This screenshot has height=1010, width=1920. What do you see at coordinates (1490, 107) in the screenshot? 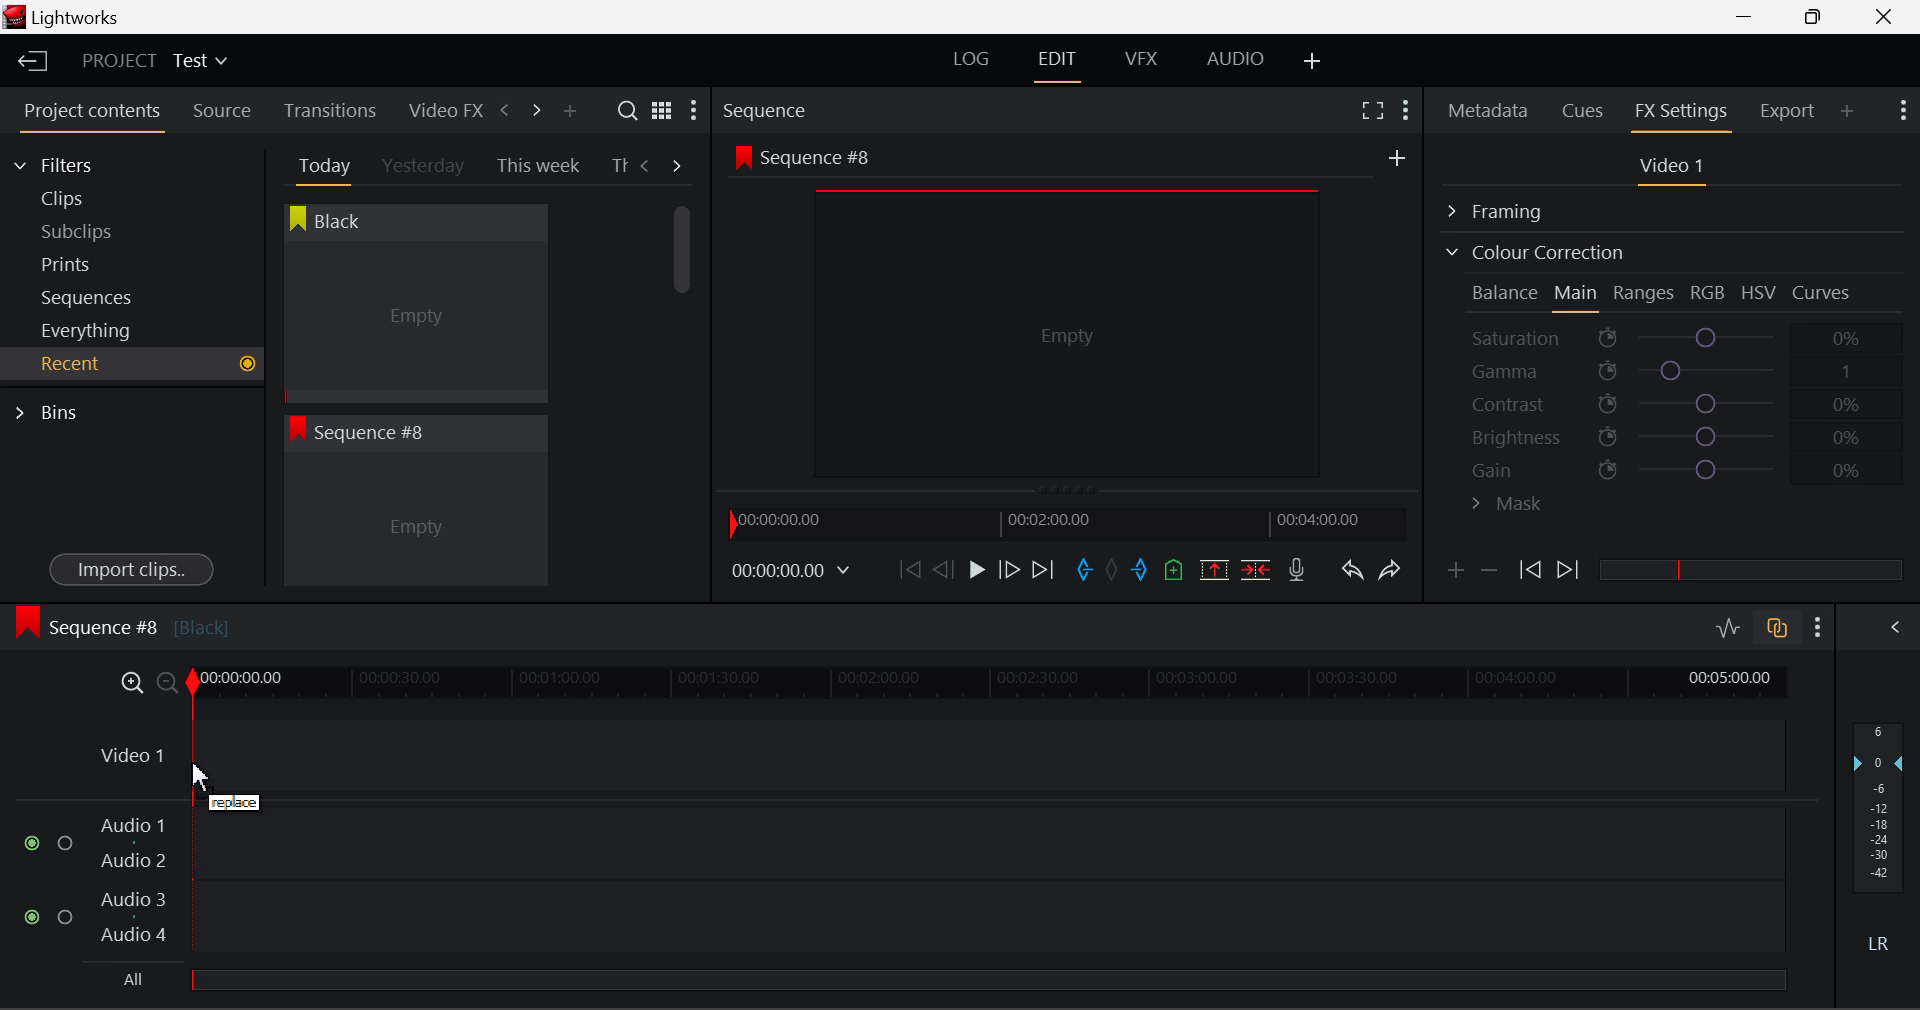
I see `Metadata Panel` at bounding box center [1490, 107].